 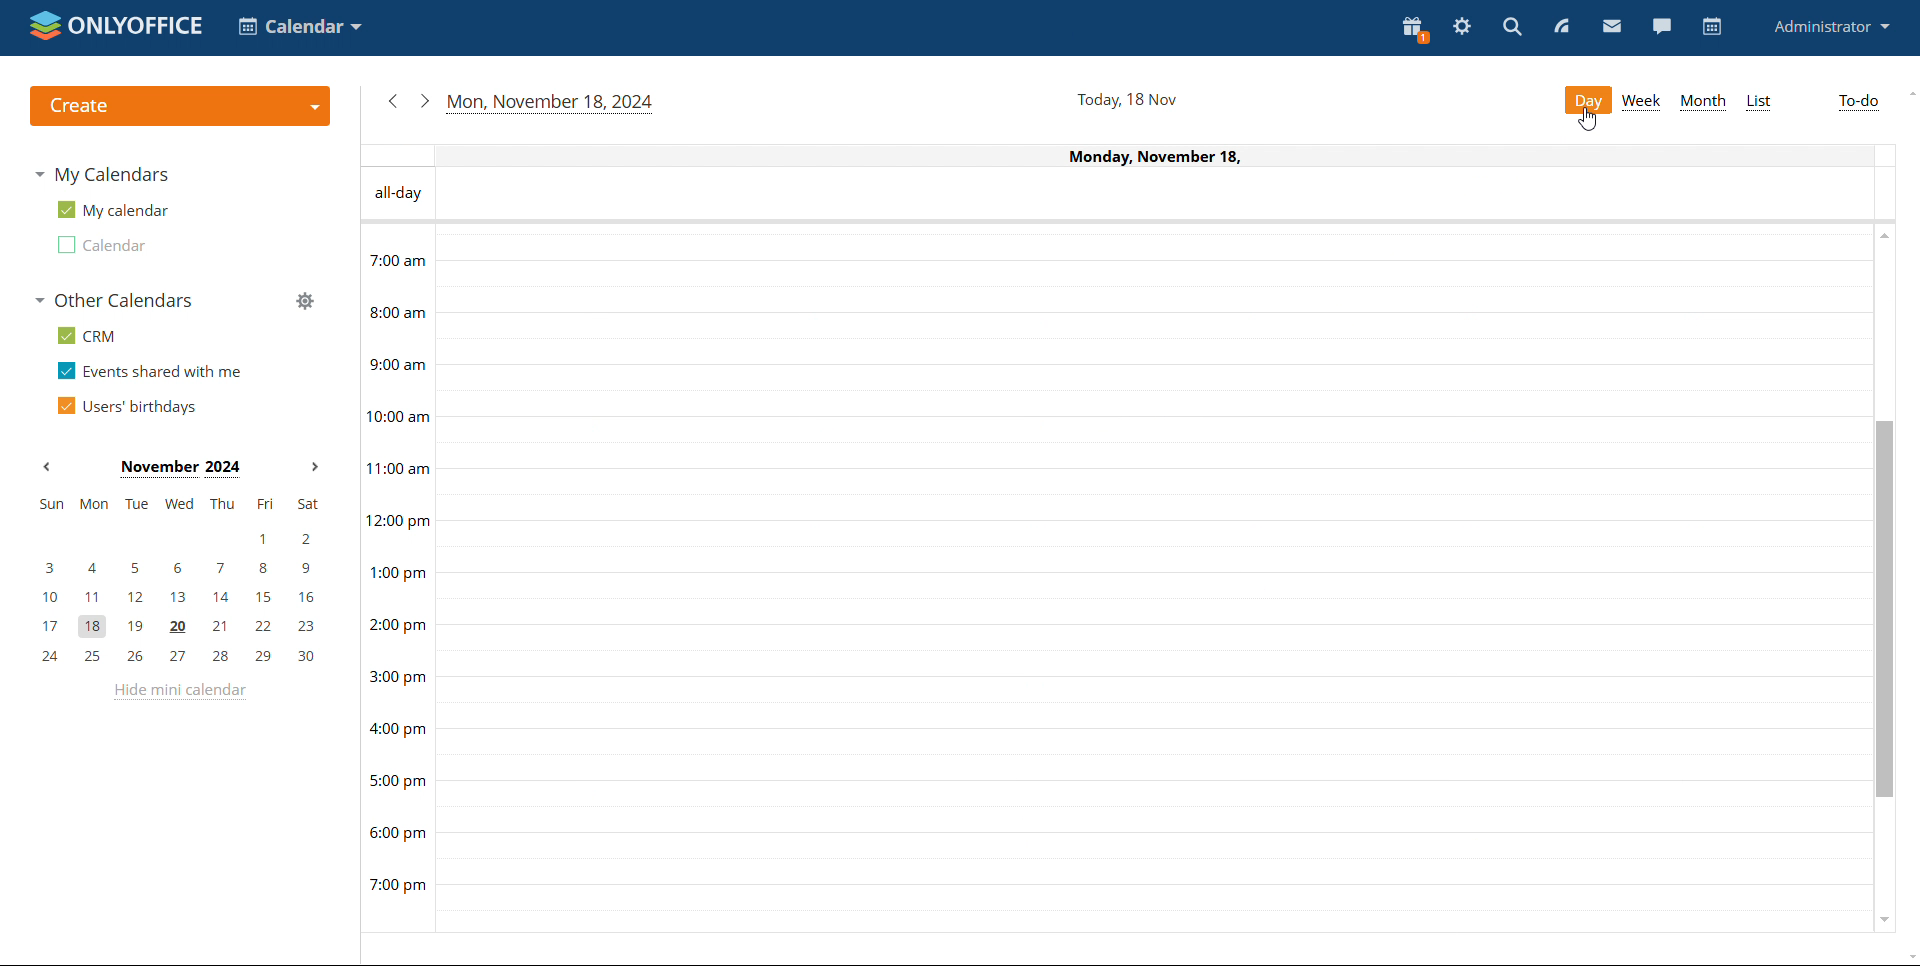 What do you see at coordinates (396, 193) in the screenshot?
I see `all-day` at bounding box center [396, 193].